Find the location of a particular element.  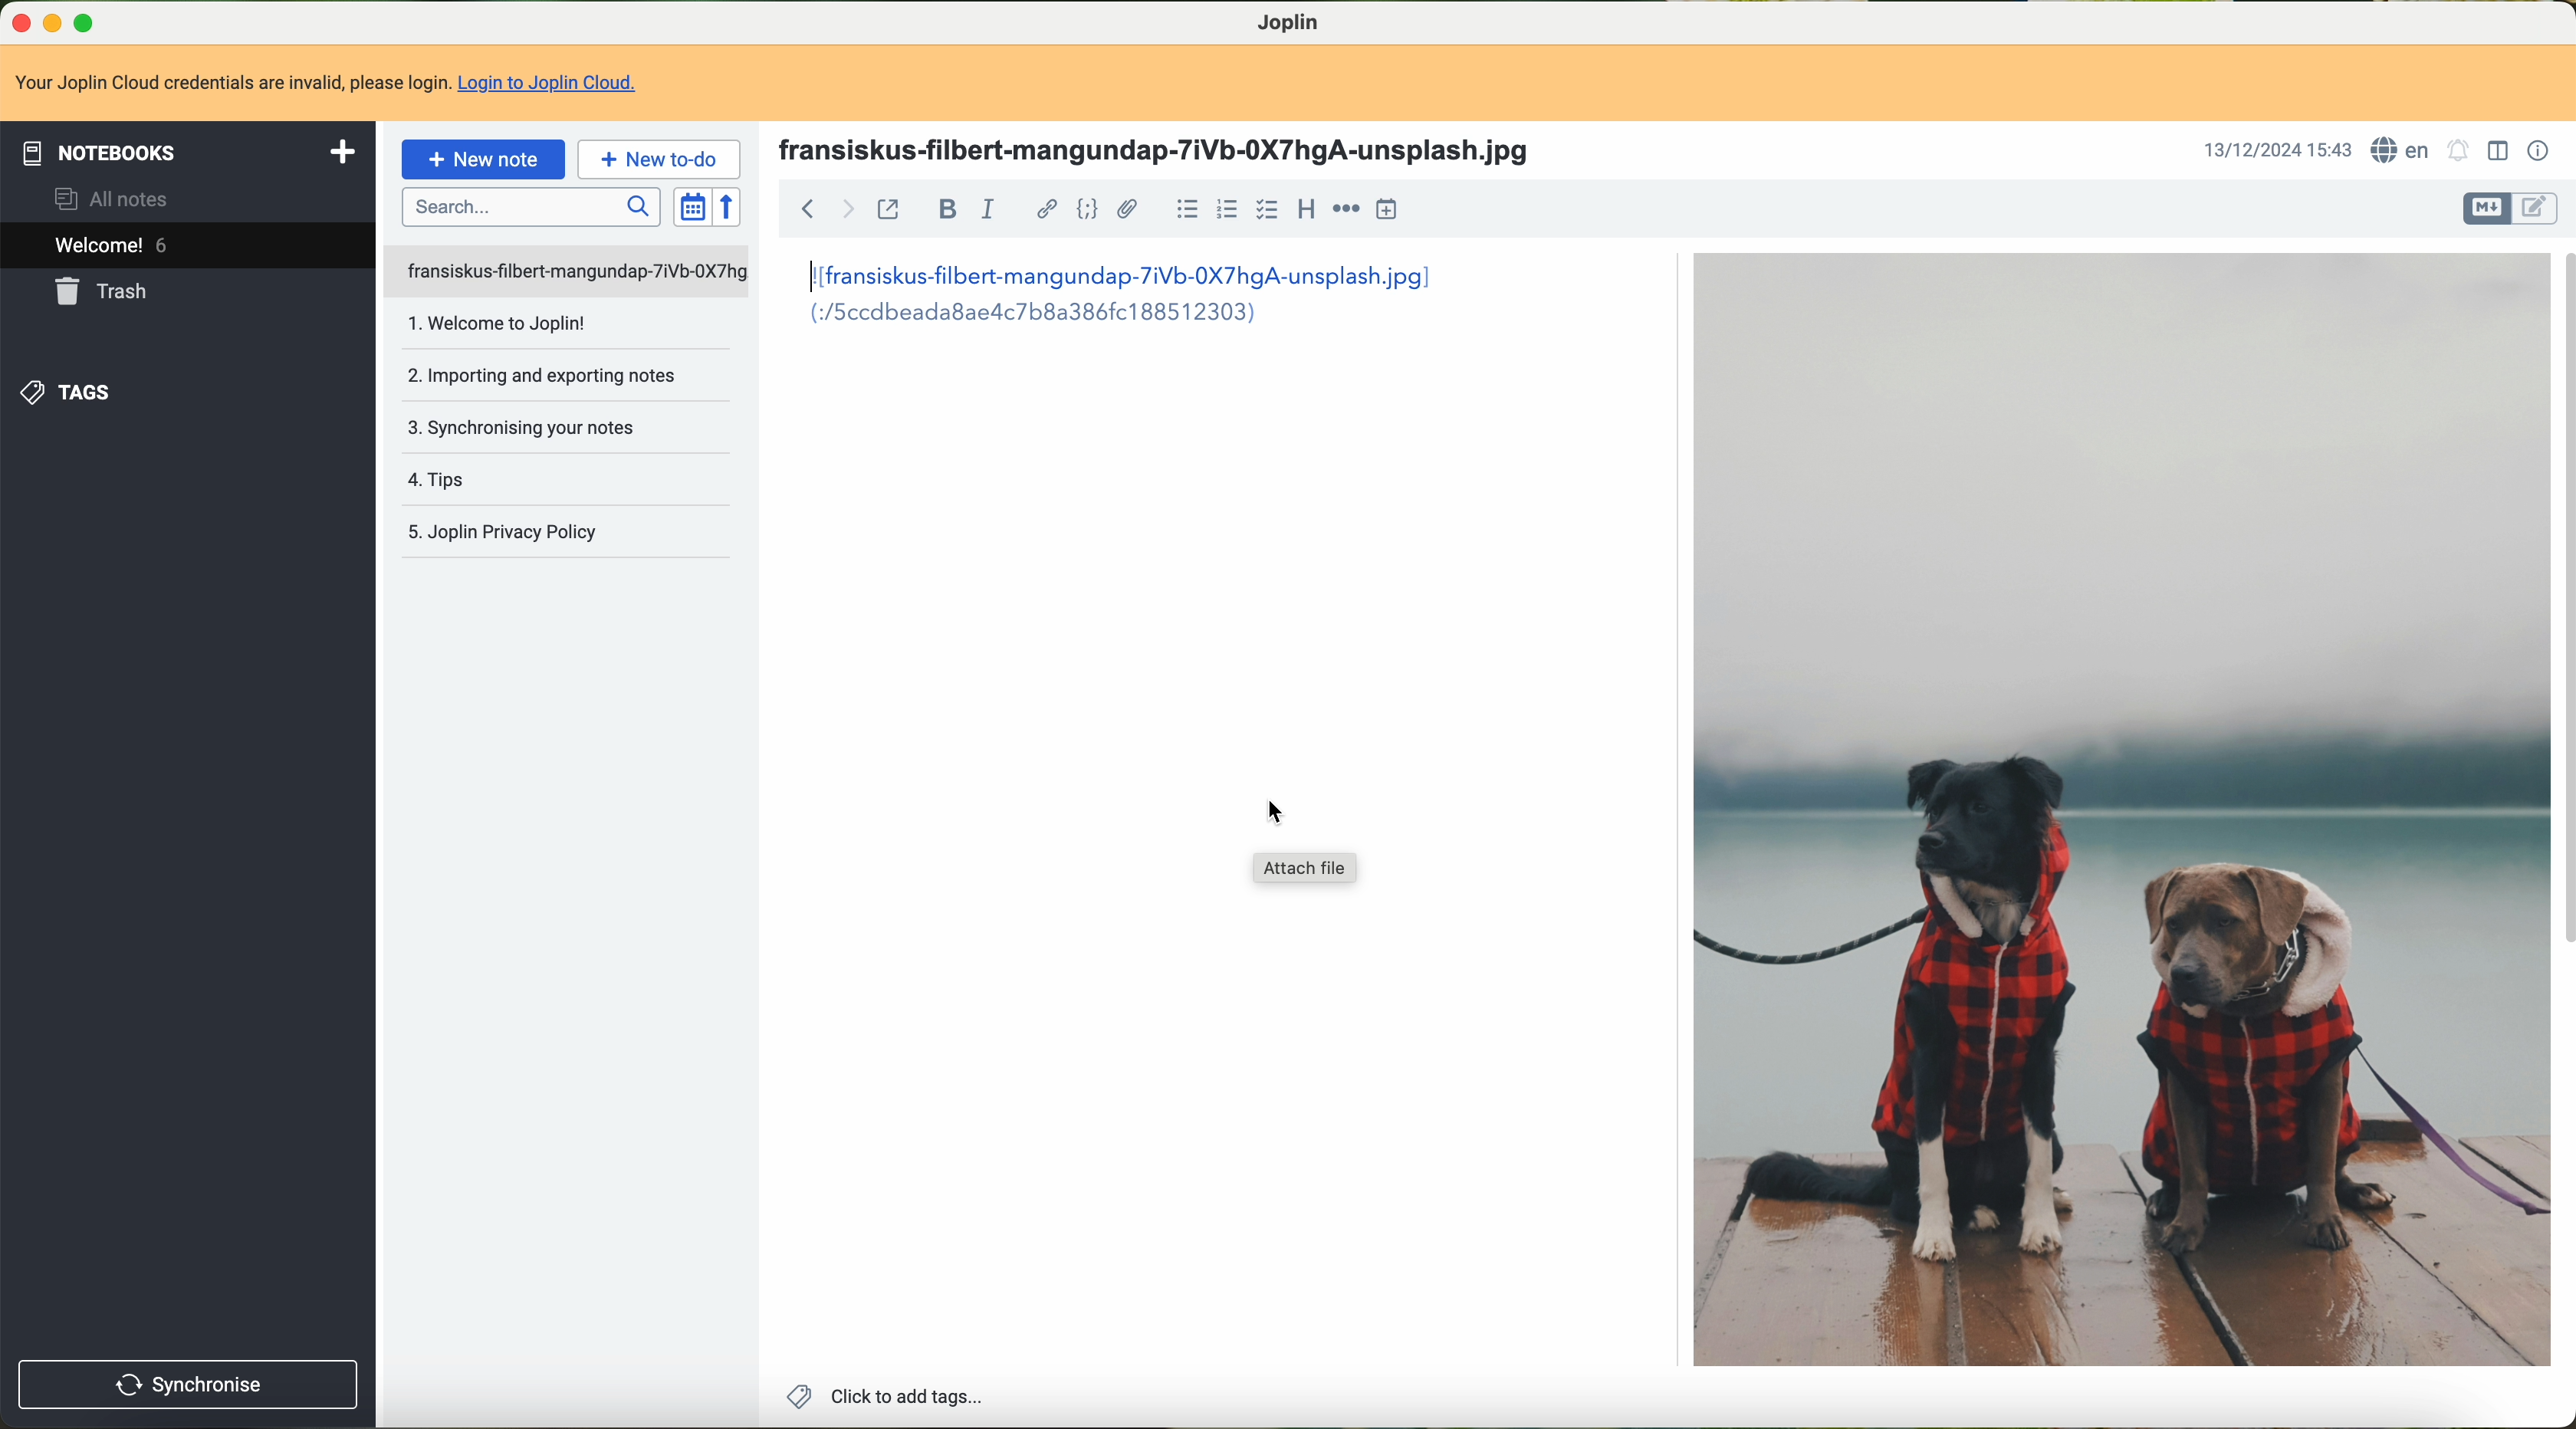

welcome to joplin is located at coordinates (493, 324).